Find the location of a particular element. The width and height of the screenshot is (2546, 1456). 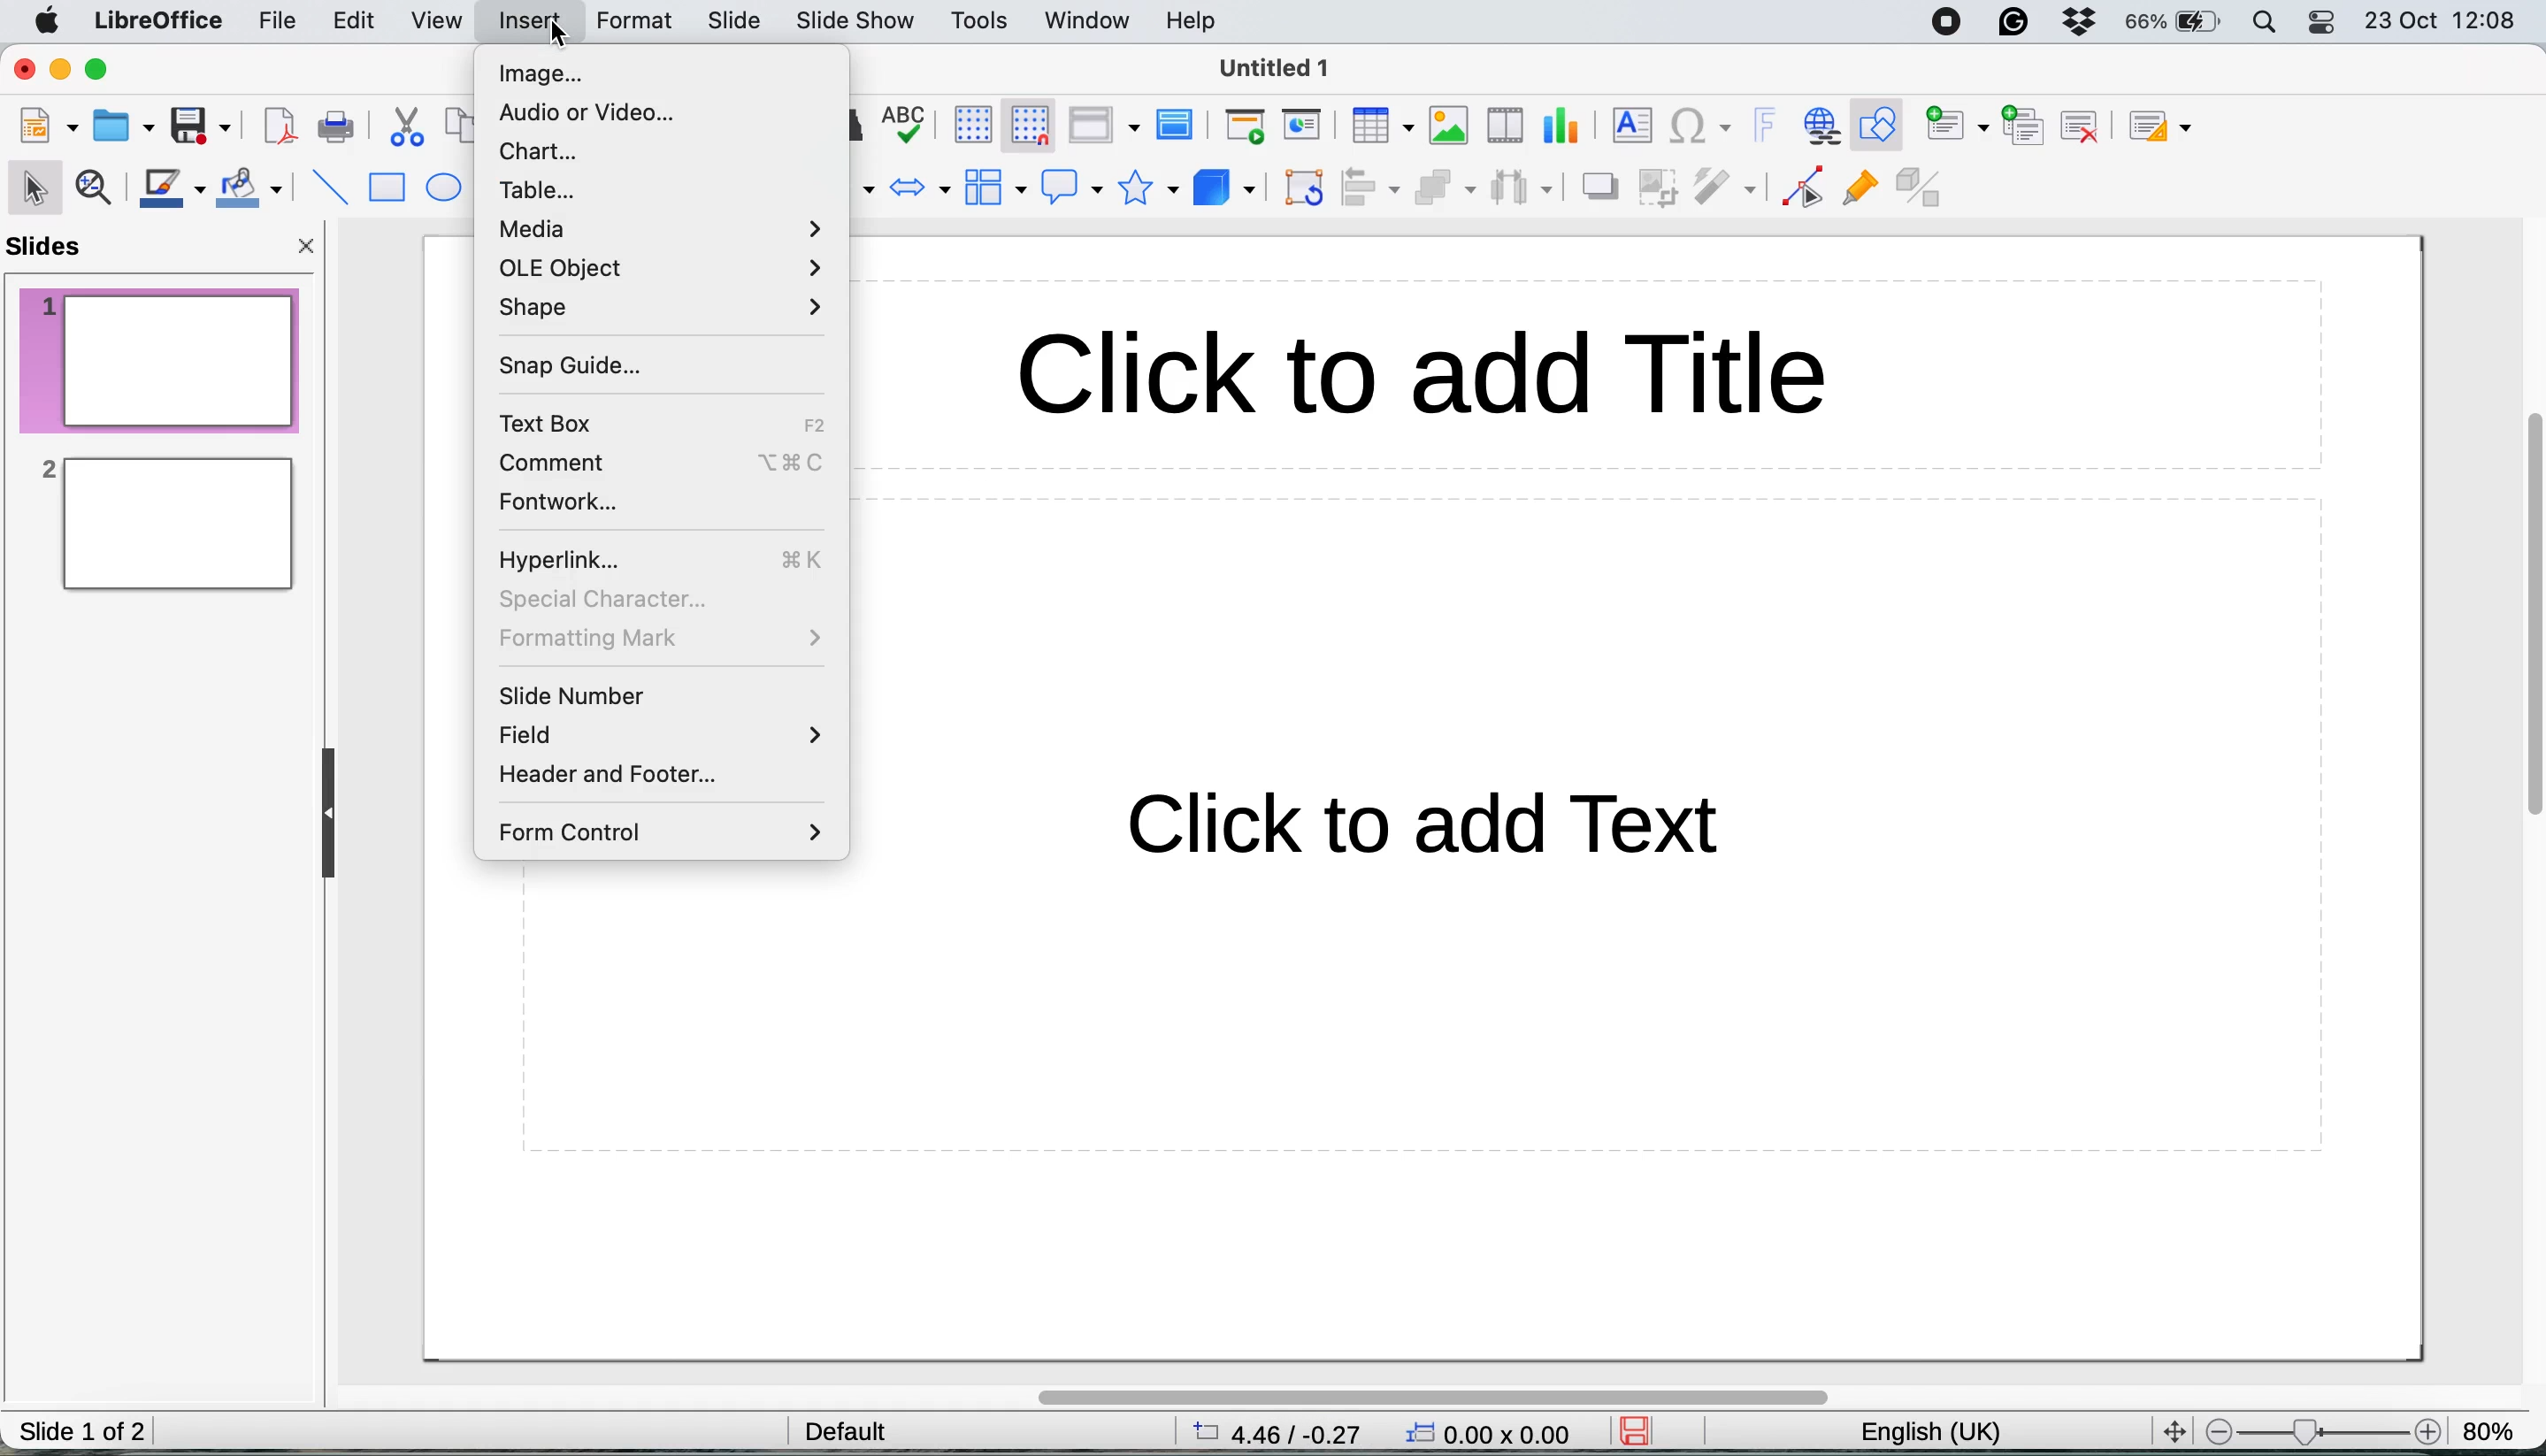

file is located at coordinates (281, 21).